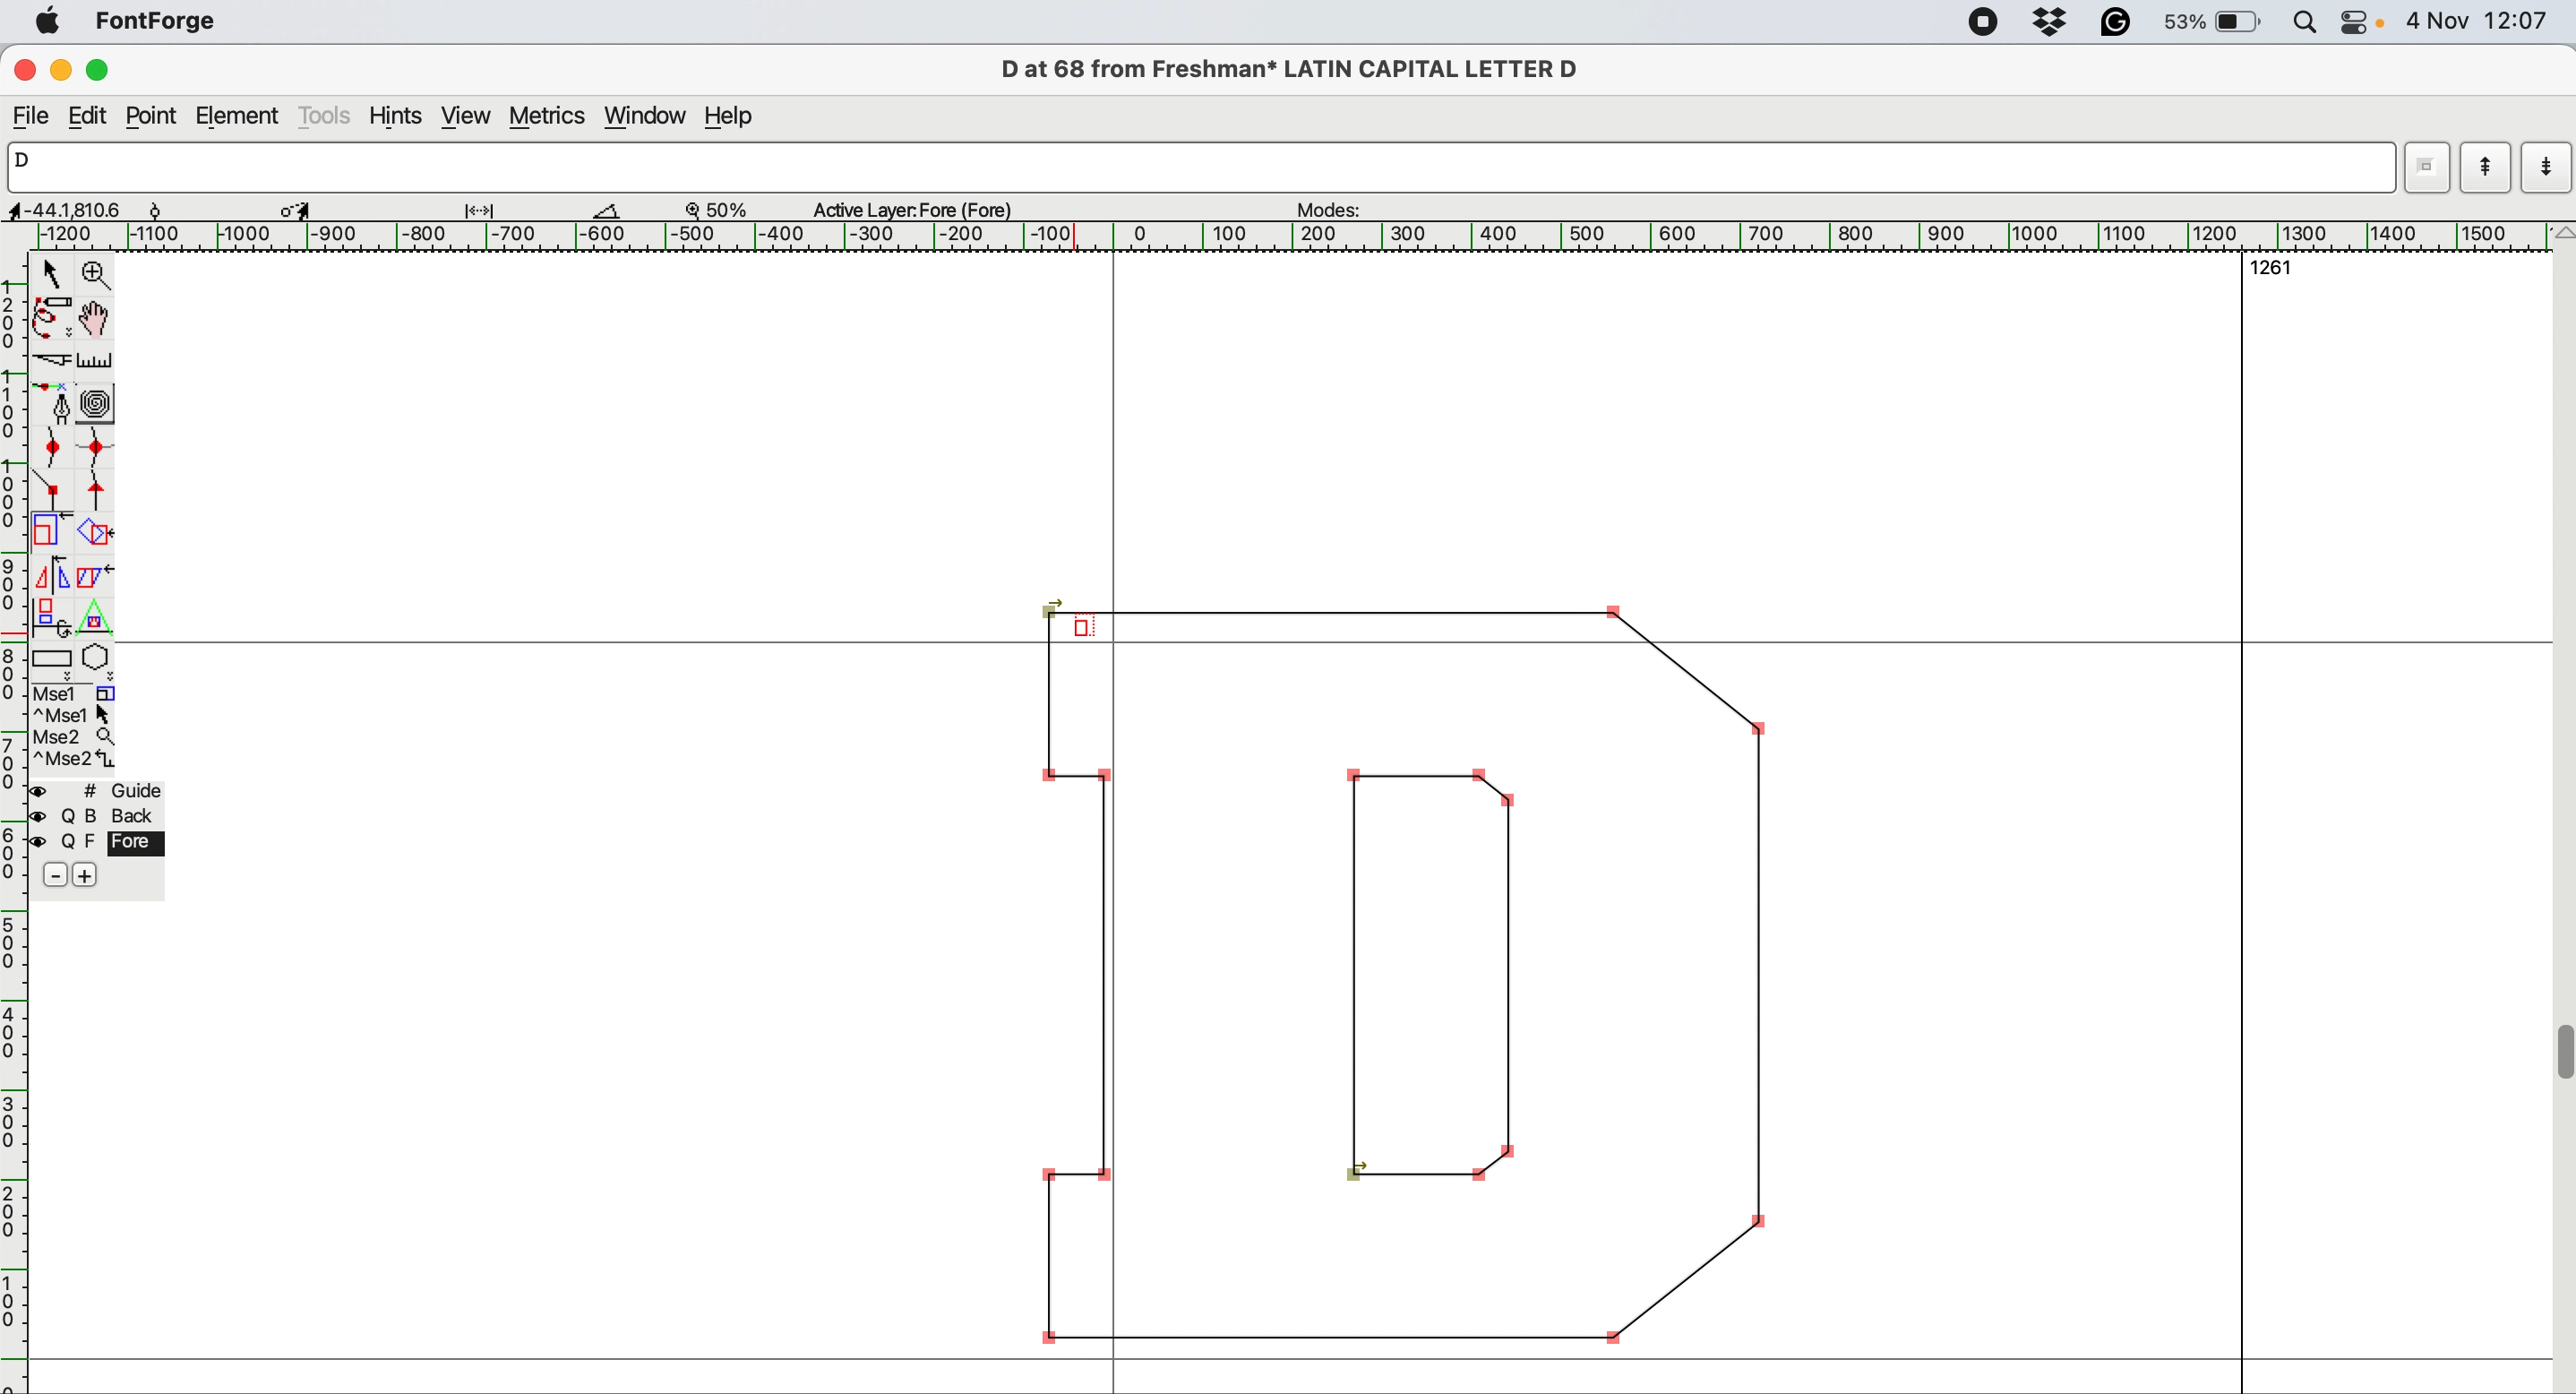 This screenshot has height=1394, width=2576. What do you see at coordinates (53, 577) in the screenshot?
I see `flip the selection` at bounding box center [53, 577].